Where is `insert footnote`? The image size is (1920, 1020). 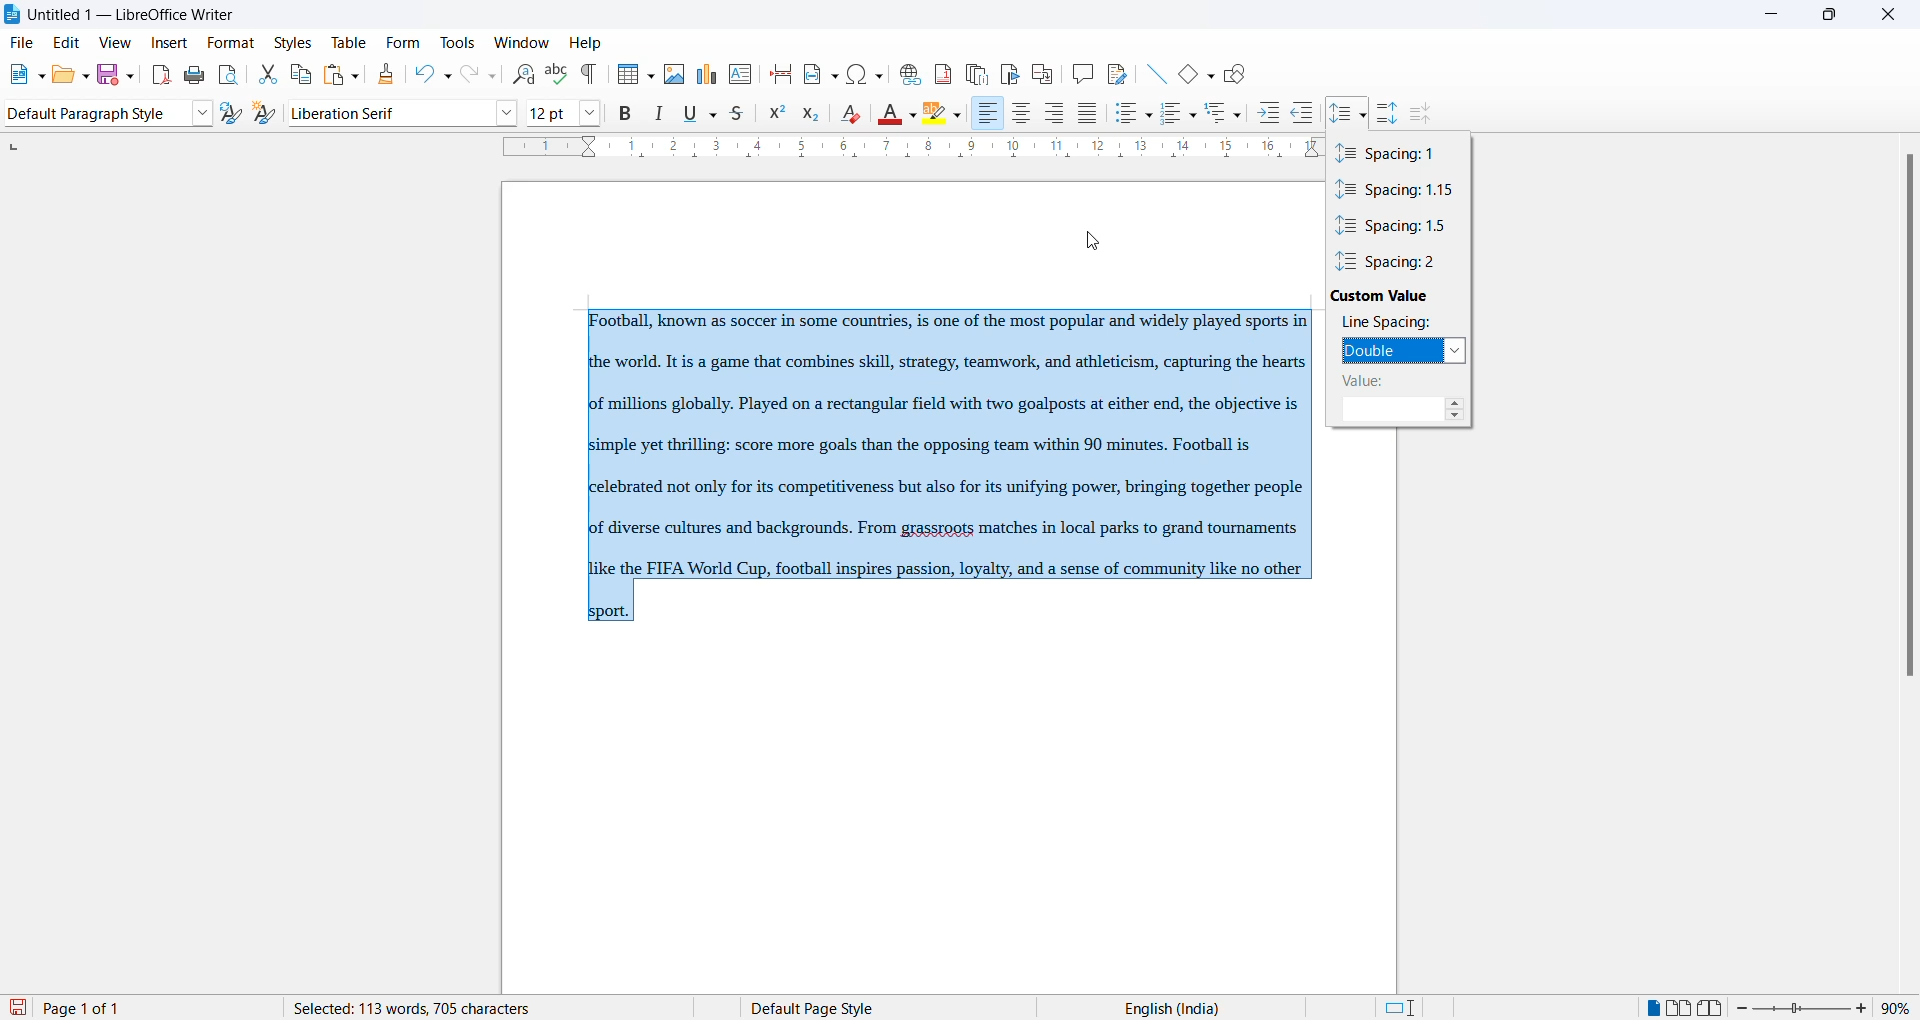 insert footnote is located at coordinates (943, 76).